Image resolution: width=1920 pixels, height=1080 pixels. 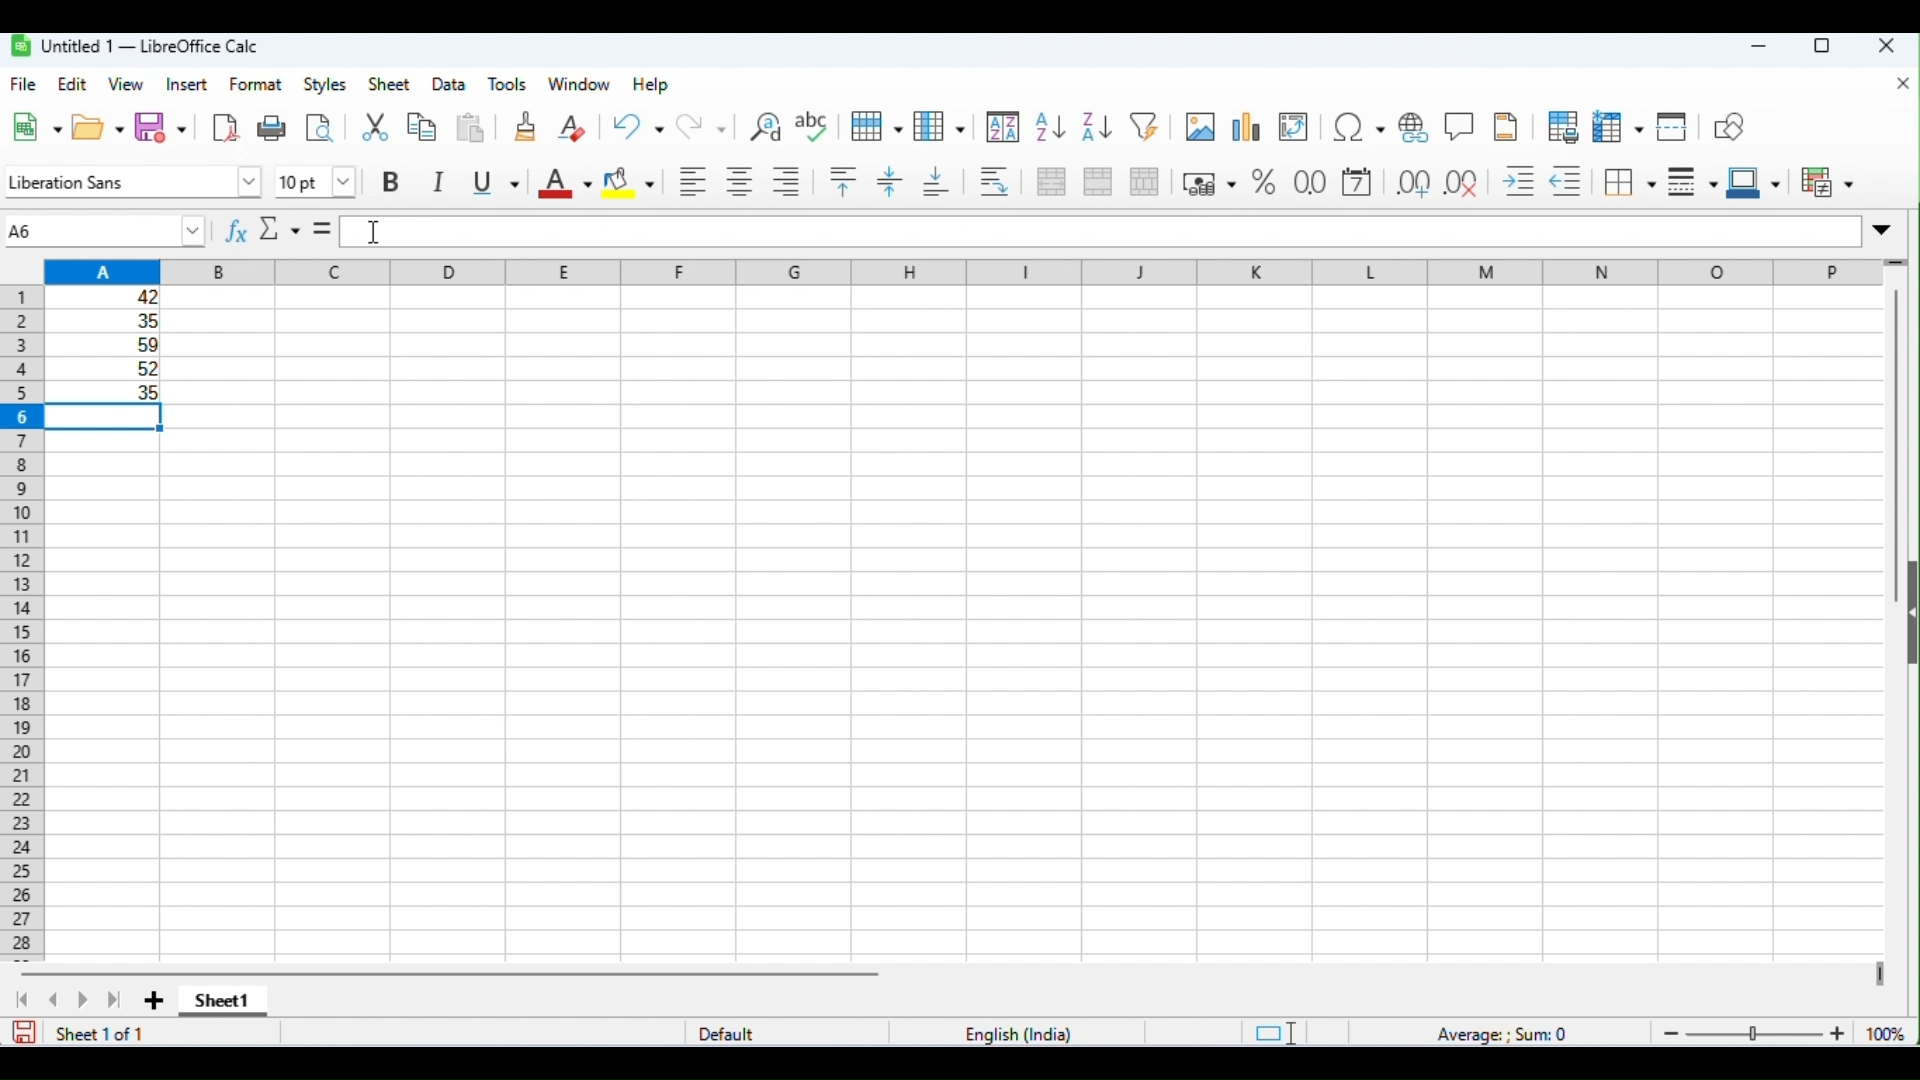 I want to click on sheet1, so click(x=223, y=1004).